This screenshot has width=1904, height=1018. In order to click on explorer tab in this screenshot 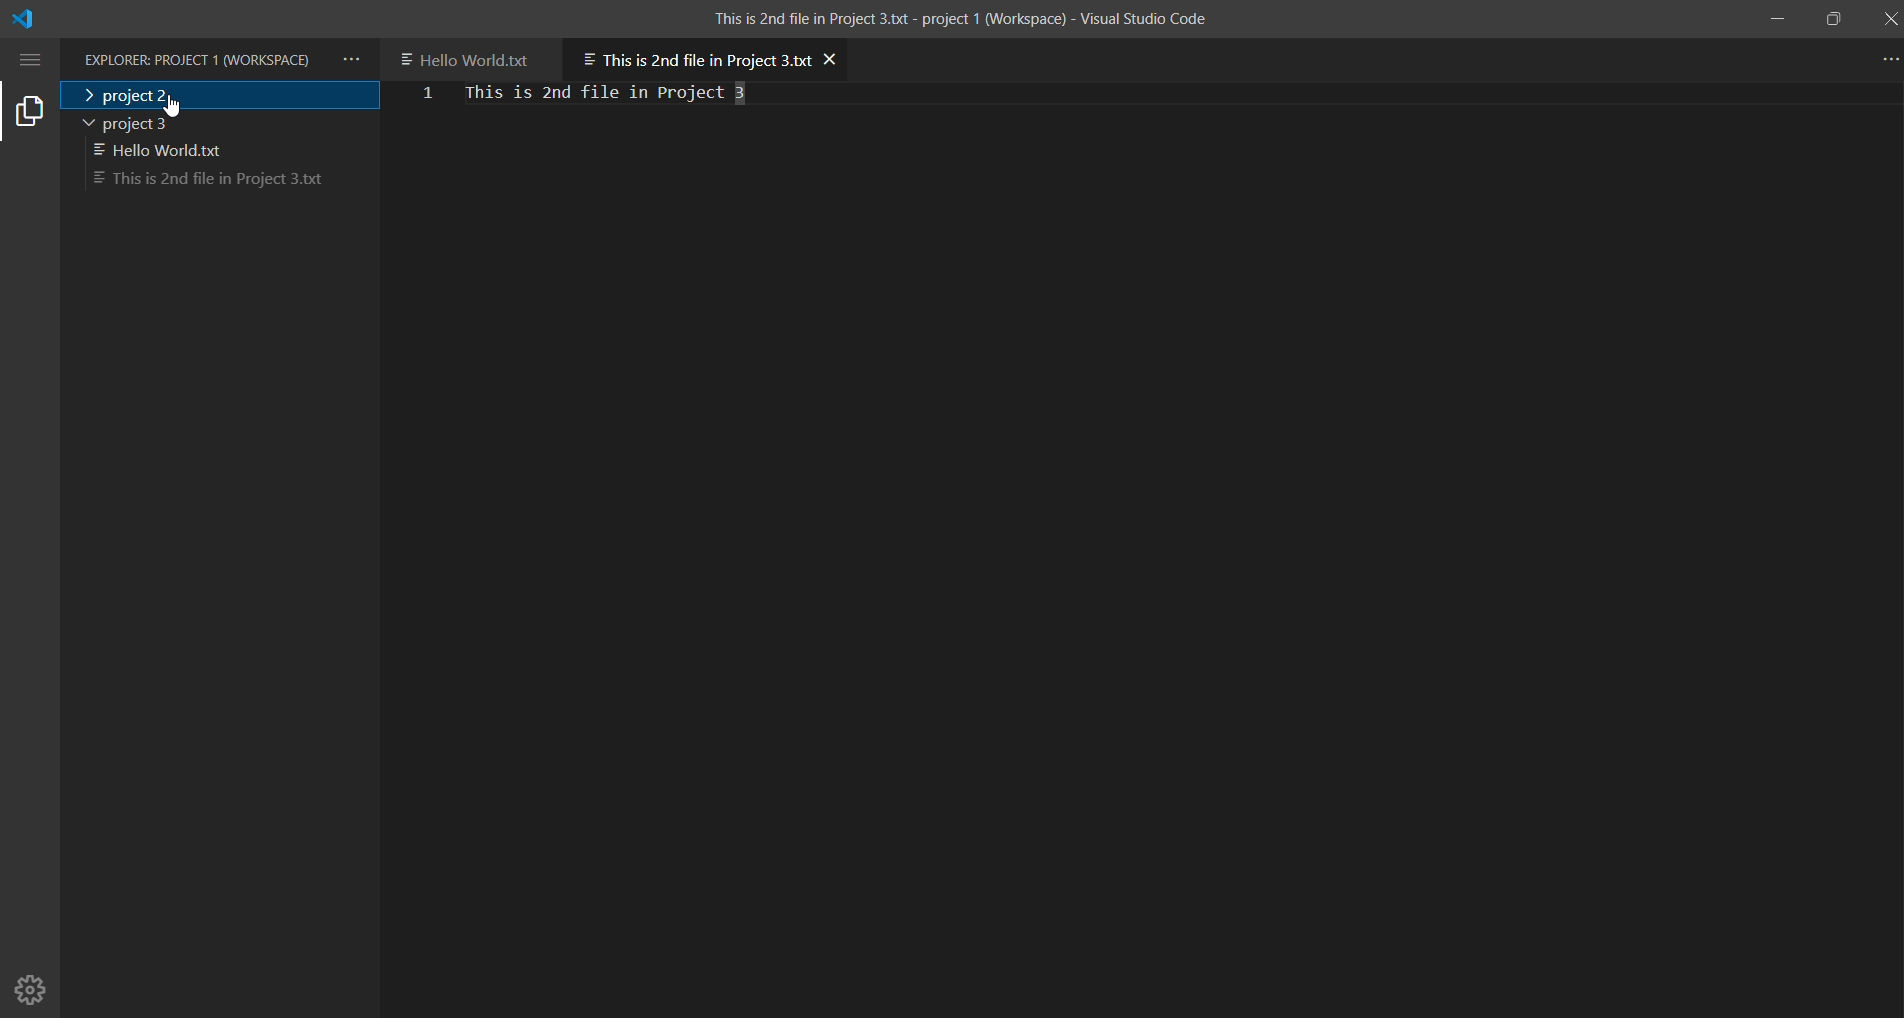, I will do `click(30, 110)`.